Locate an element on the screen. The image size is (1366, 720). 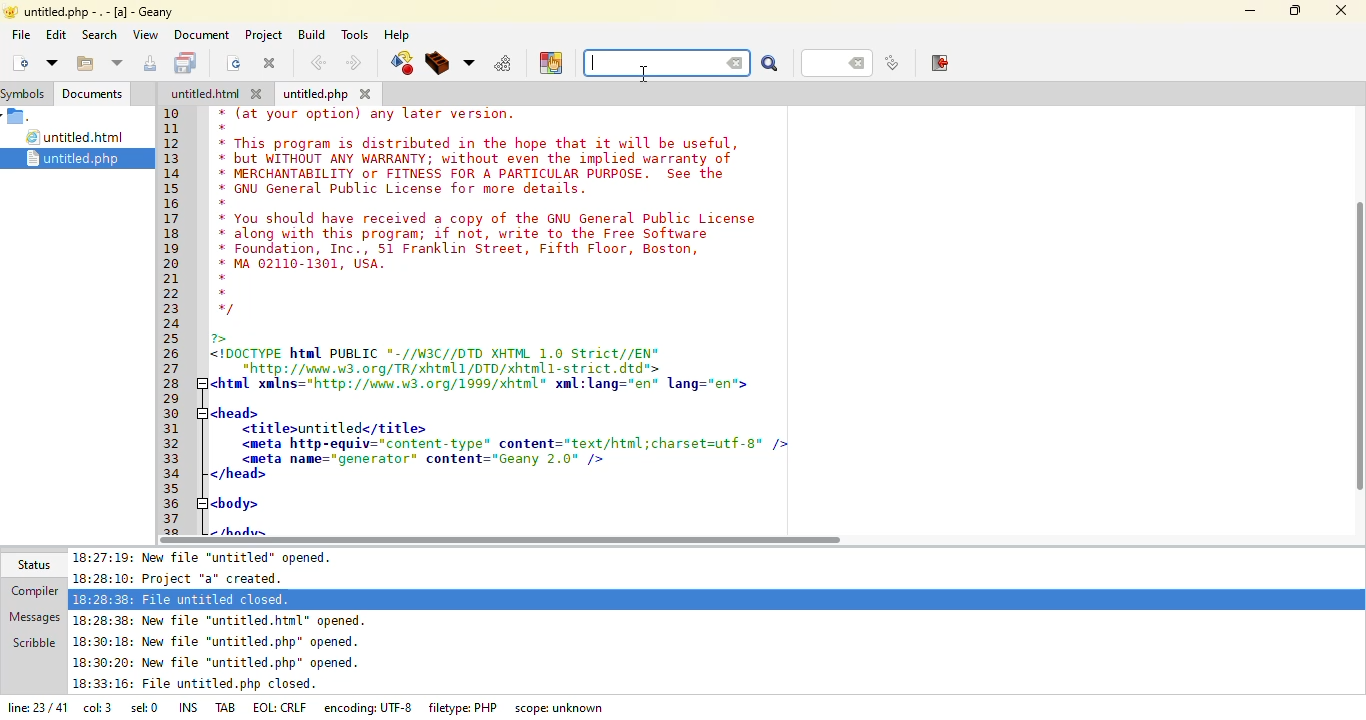
* along with this program; if not, write to the Free Software is located at coordinates (463, 235).